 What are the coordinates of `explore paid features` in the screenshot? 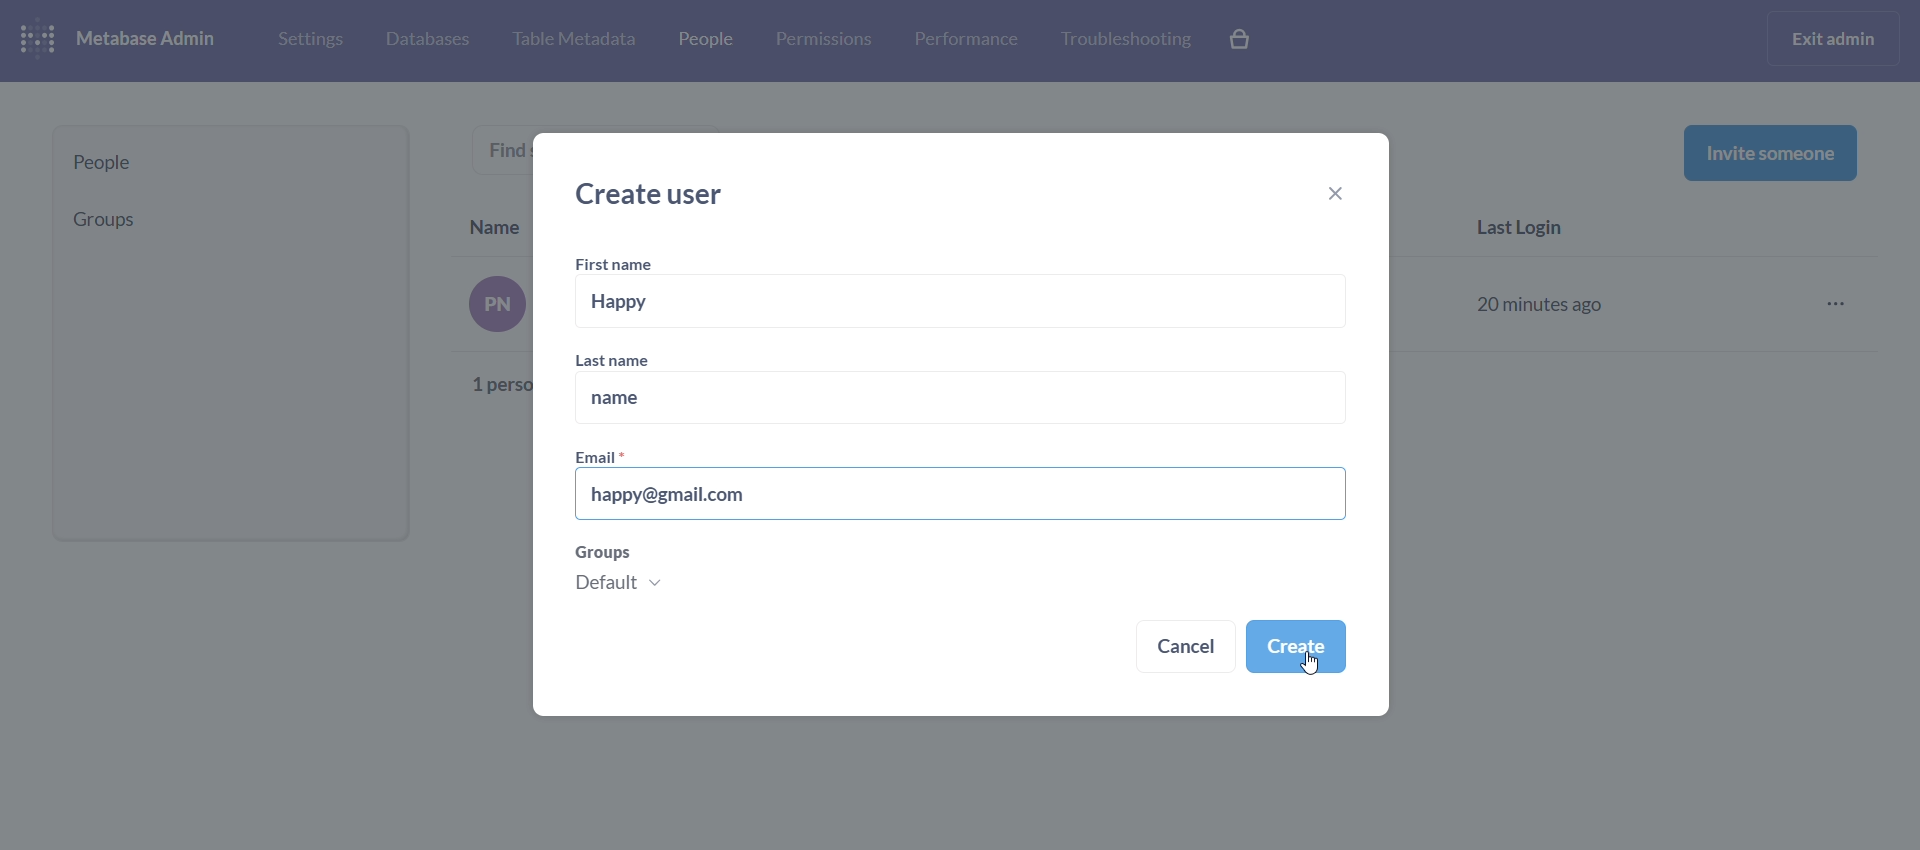 It's located at (1242, 41).